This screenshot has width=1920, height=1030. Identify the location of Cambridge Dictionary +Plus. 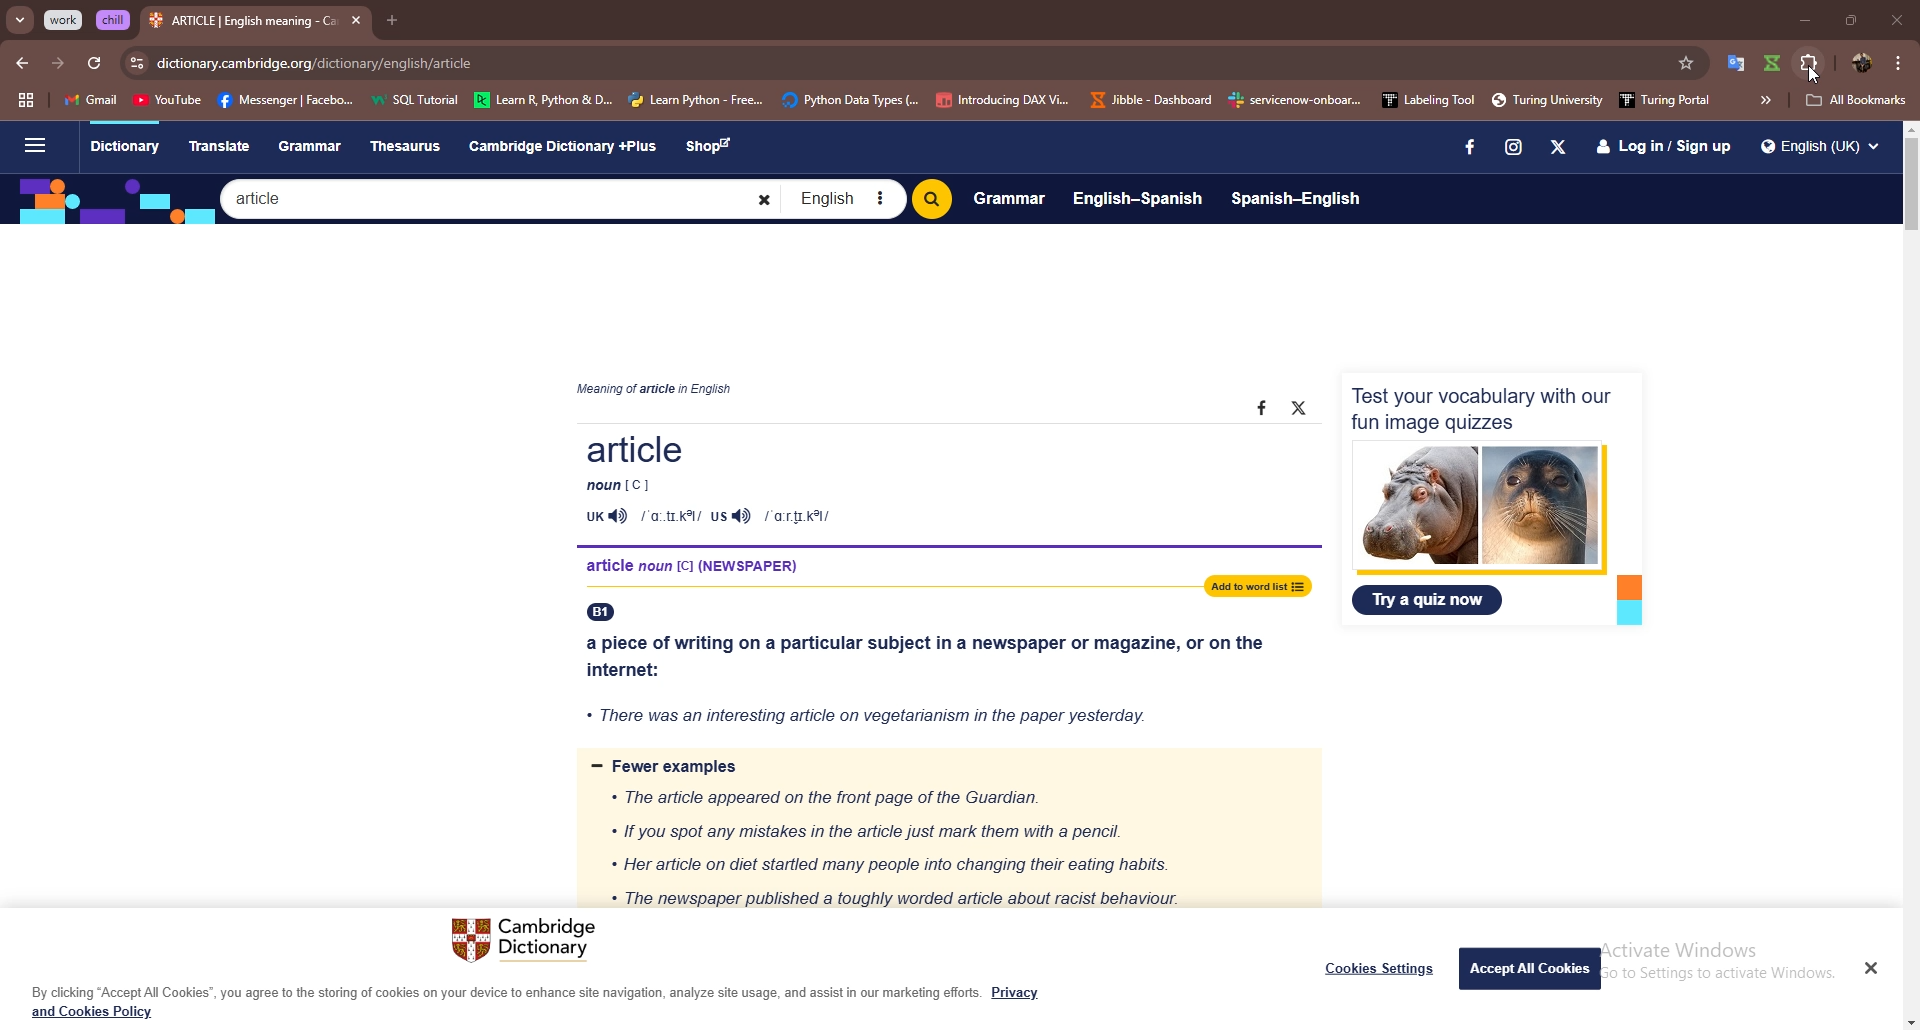
(565, 146).